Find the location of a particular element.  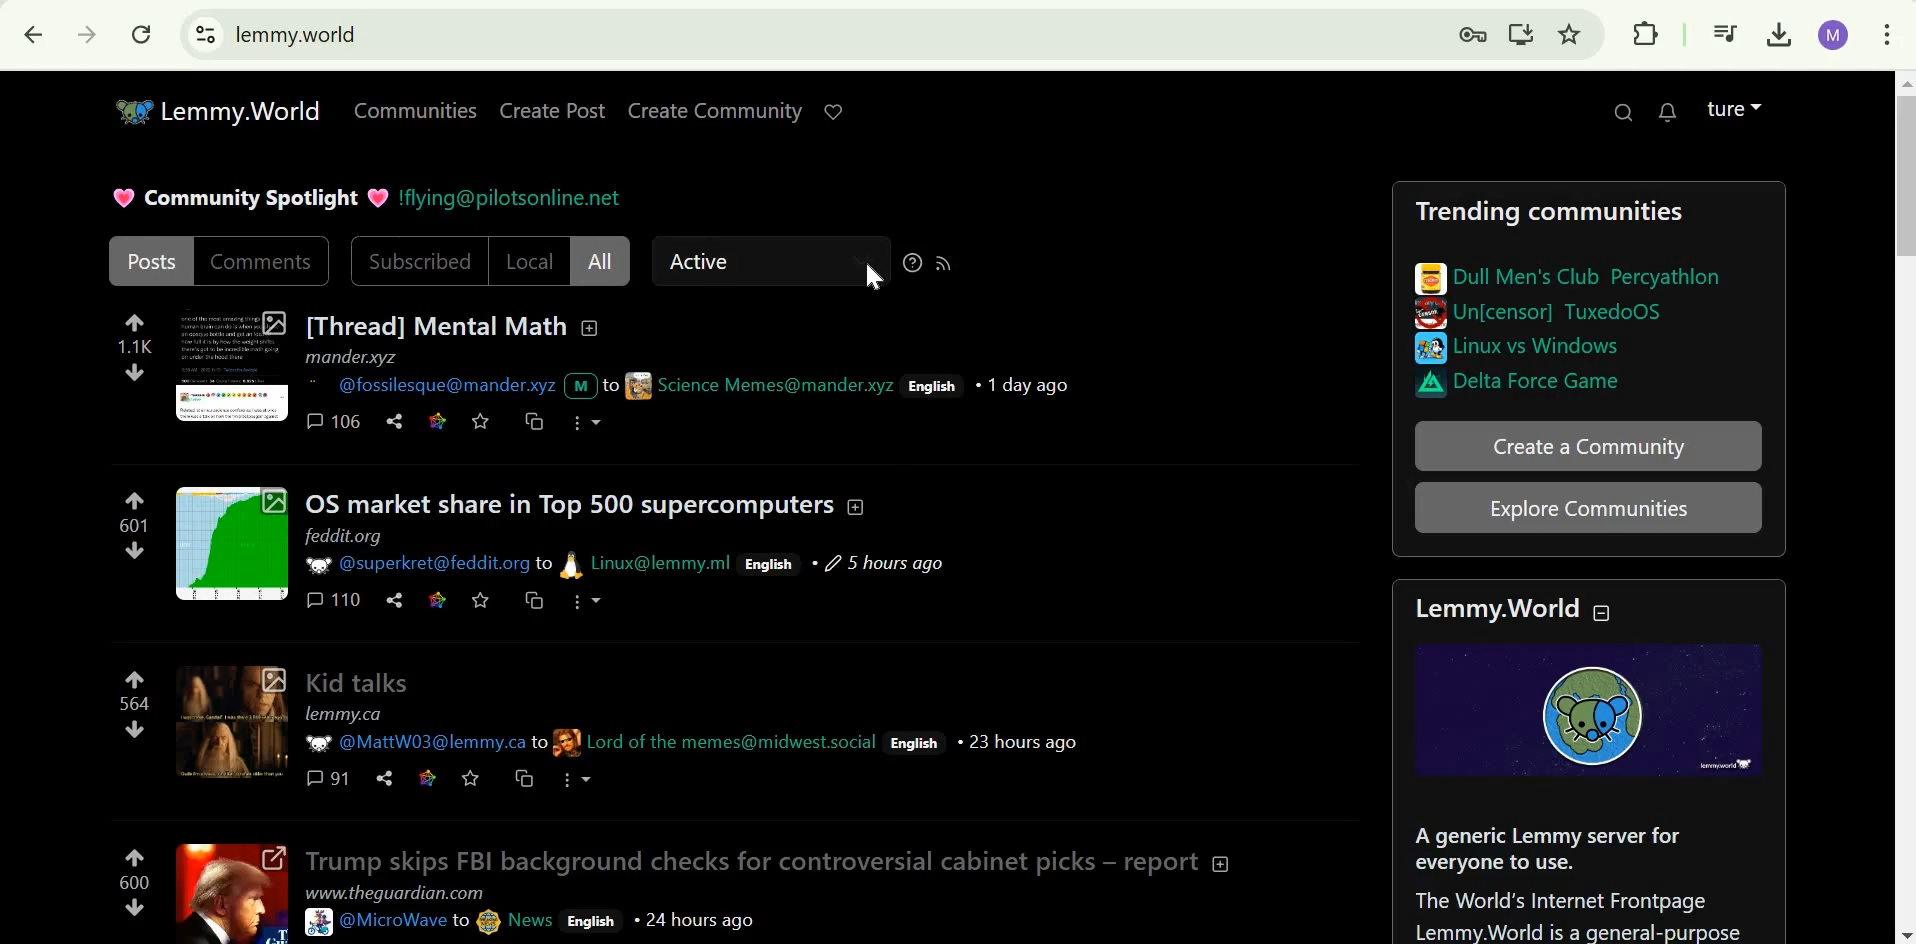

601 points is located at coordinates (134, 525).